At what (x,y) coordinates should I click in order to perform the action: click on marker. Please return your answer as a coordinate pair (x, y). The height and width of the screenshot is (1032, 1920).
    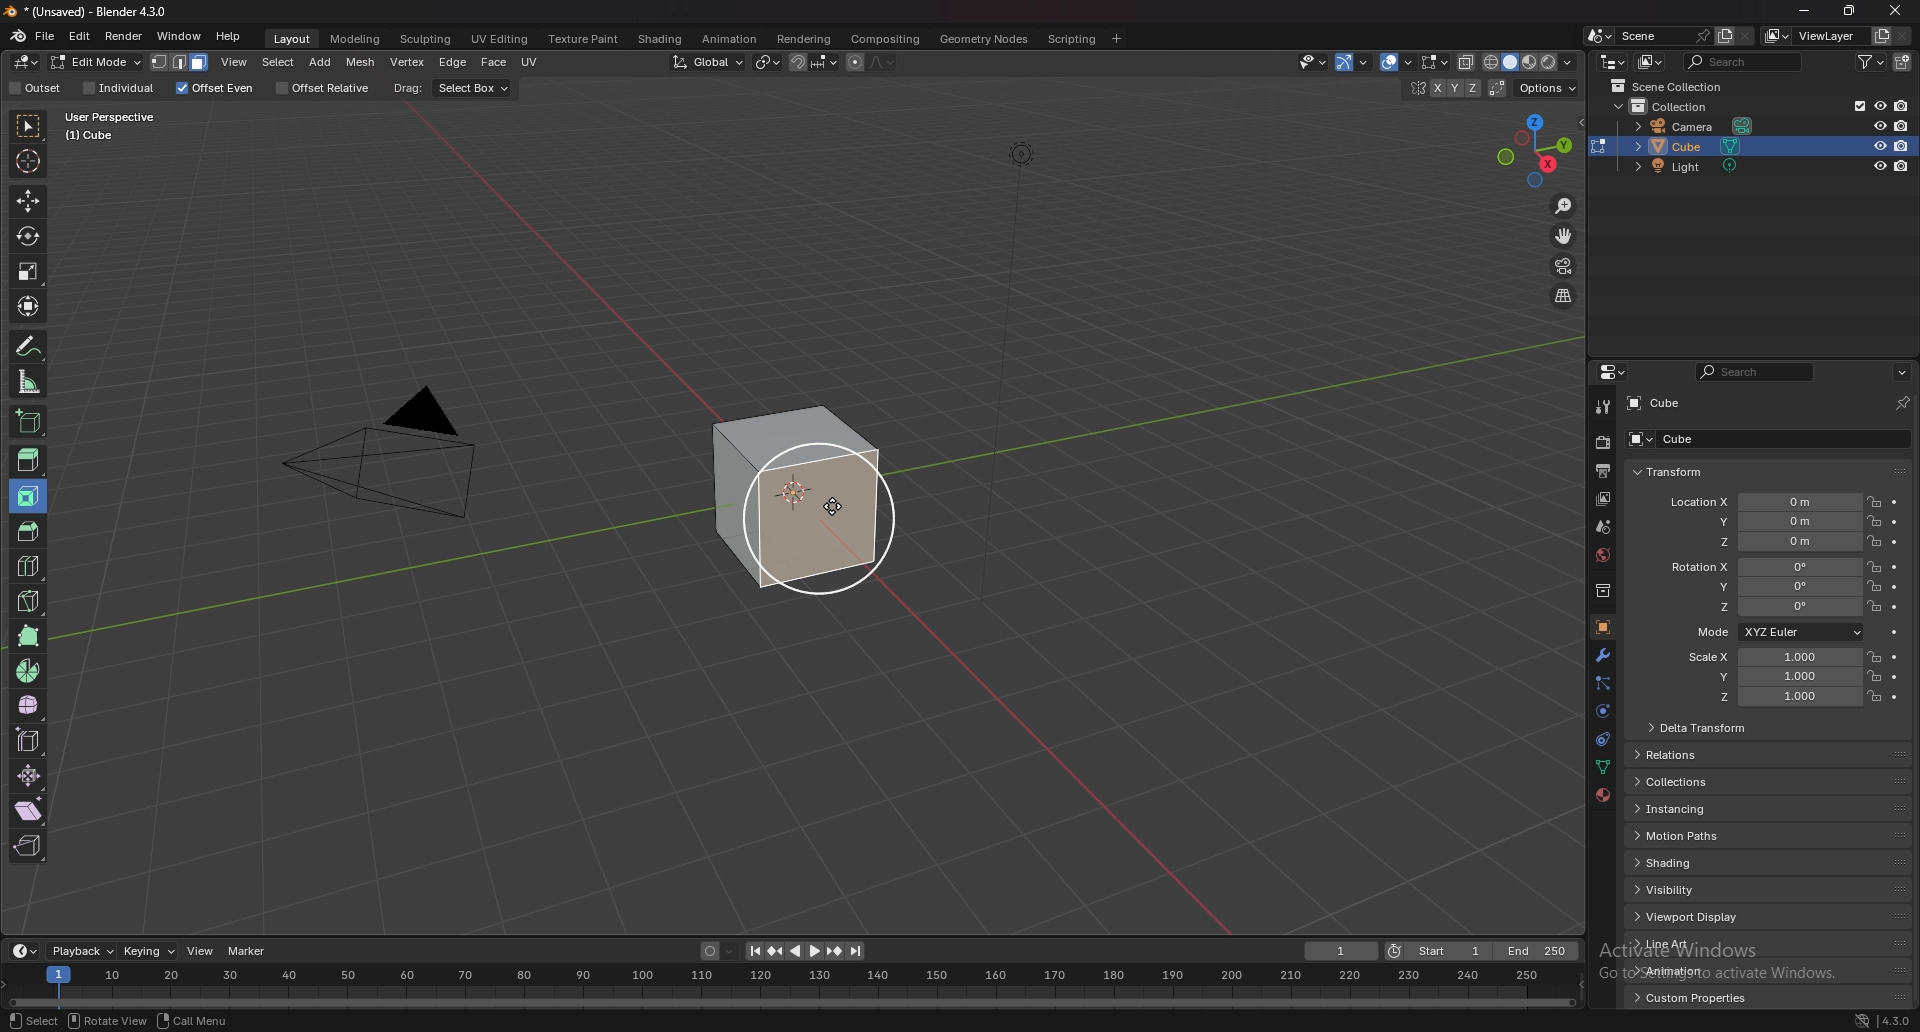
    Looking at the image, I should click on (248, 950).